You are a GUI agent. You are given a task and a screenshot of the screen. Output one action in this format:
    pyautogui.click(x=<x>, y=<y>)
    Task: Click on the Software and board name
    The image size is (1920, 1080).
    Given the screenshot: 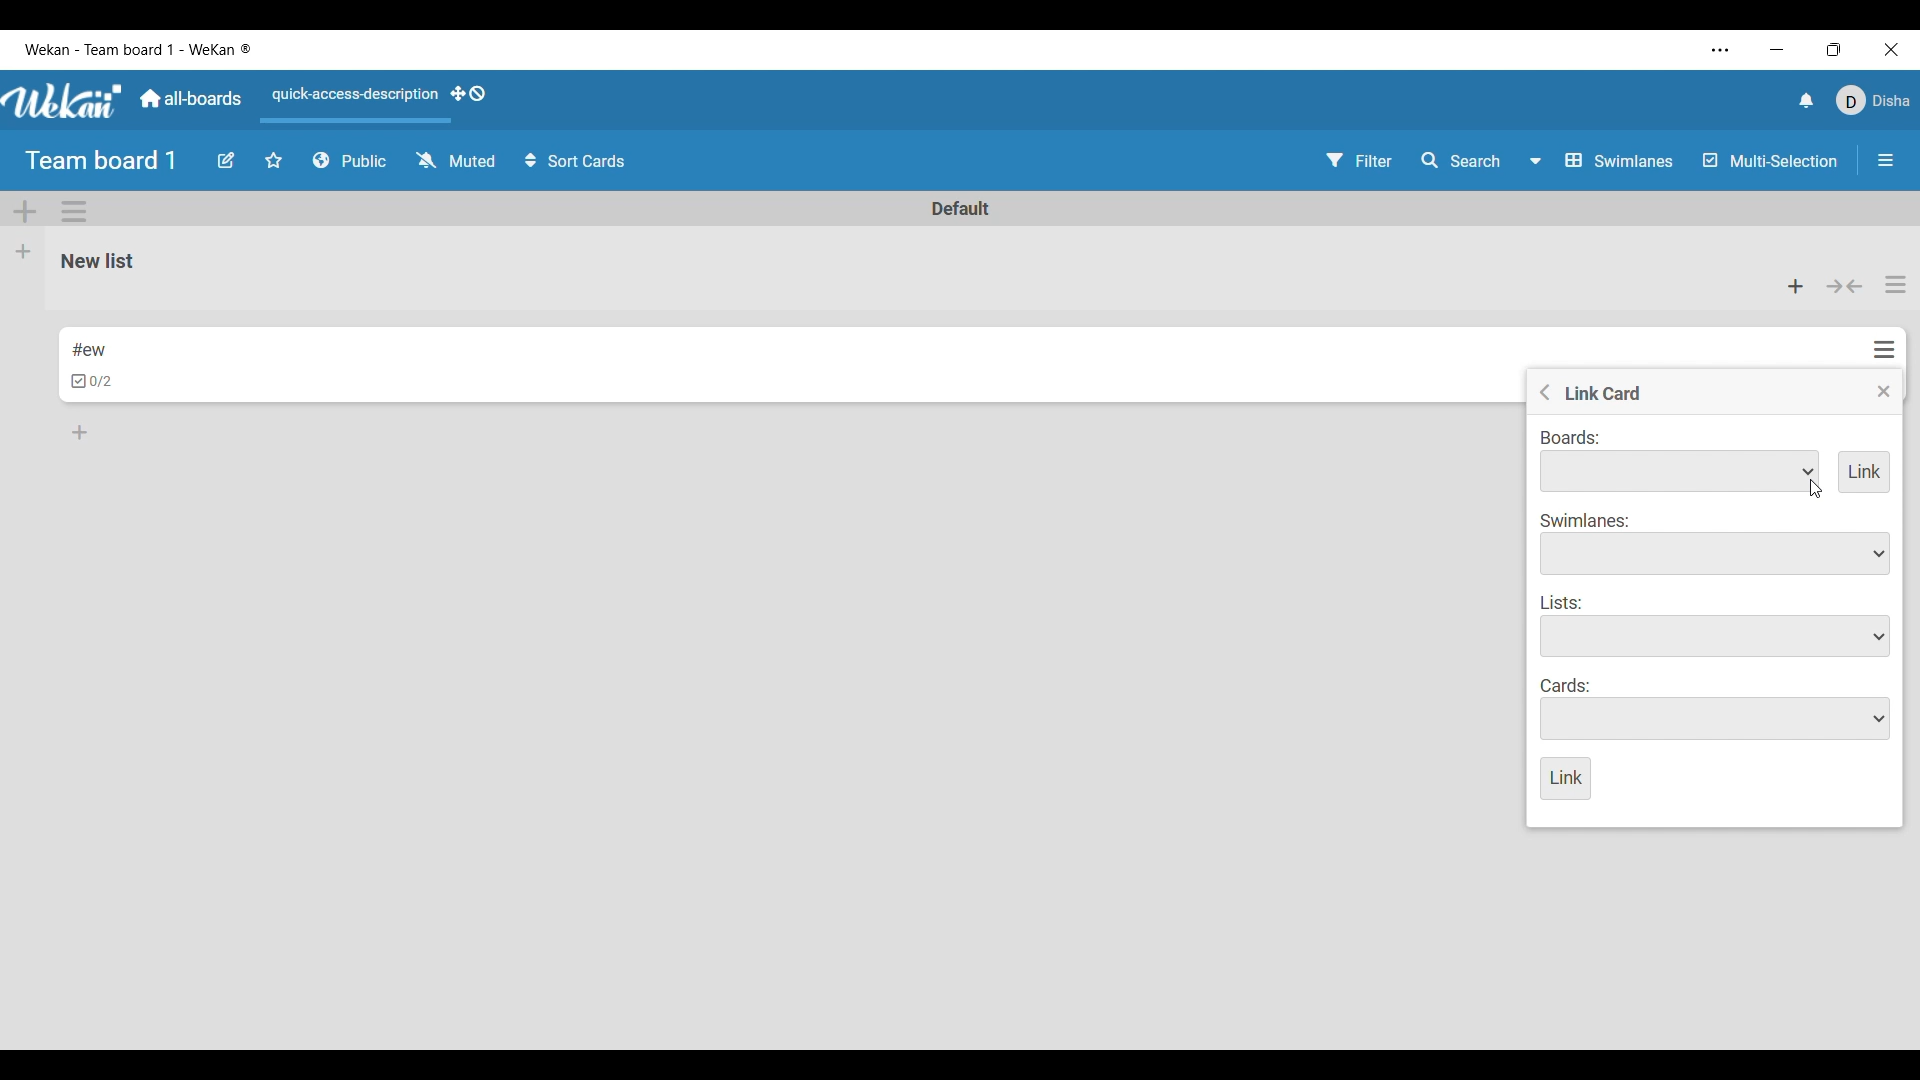 What is the action you would take?
    pyautogui.click(x=138, y=49)
    